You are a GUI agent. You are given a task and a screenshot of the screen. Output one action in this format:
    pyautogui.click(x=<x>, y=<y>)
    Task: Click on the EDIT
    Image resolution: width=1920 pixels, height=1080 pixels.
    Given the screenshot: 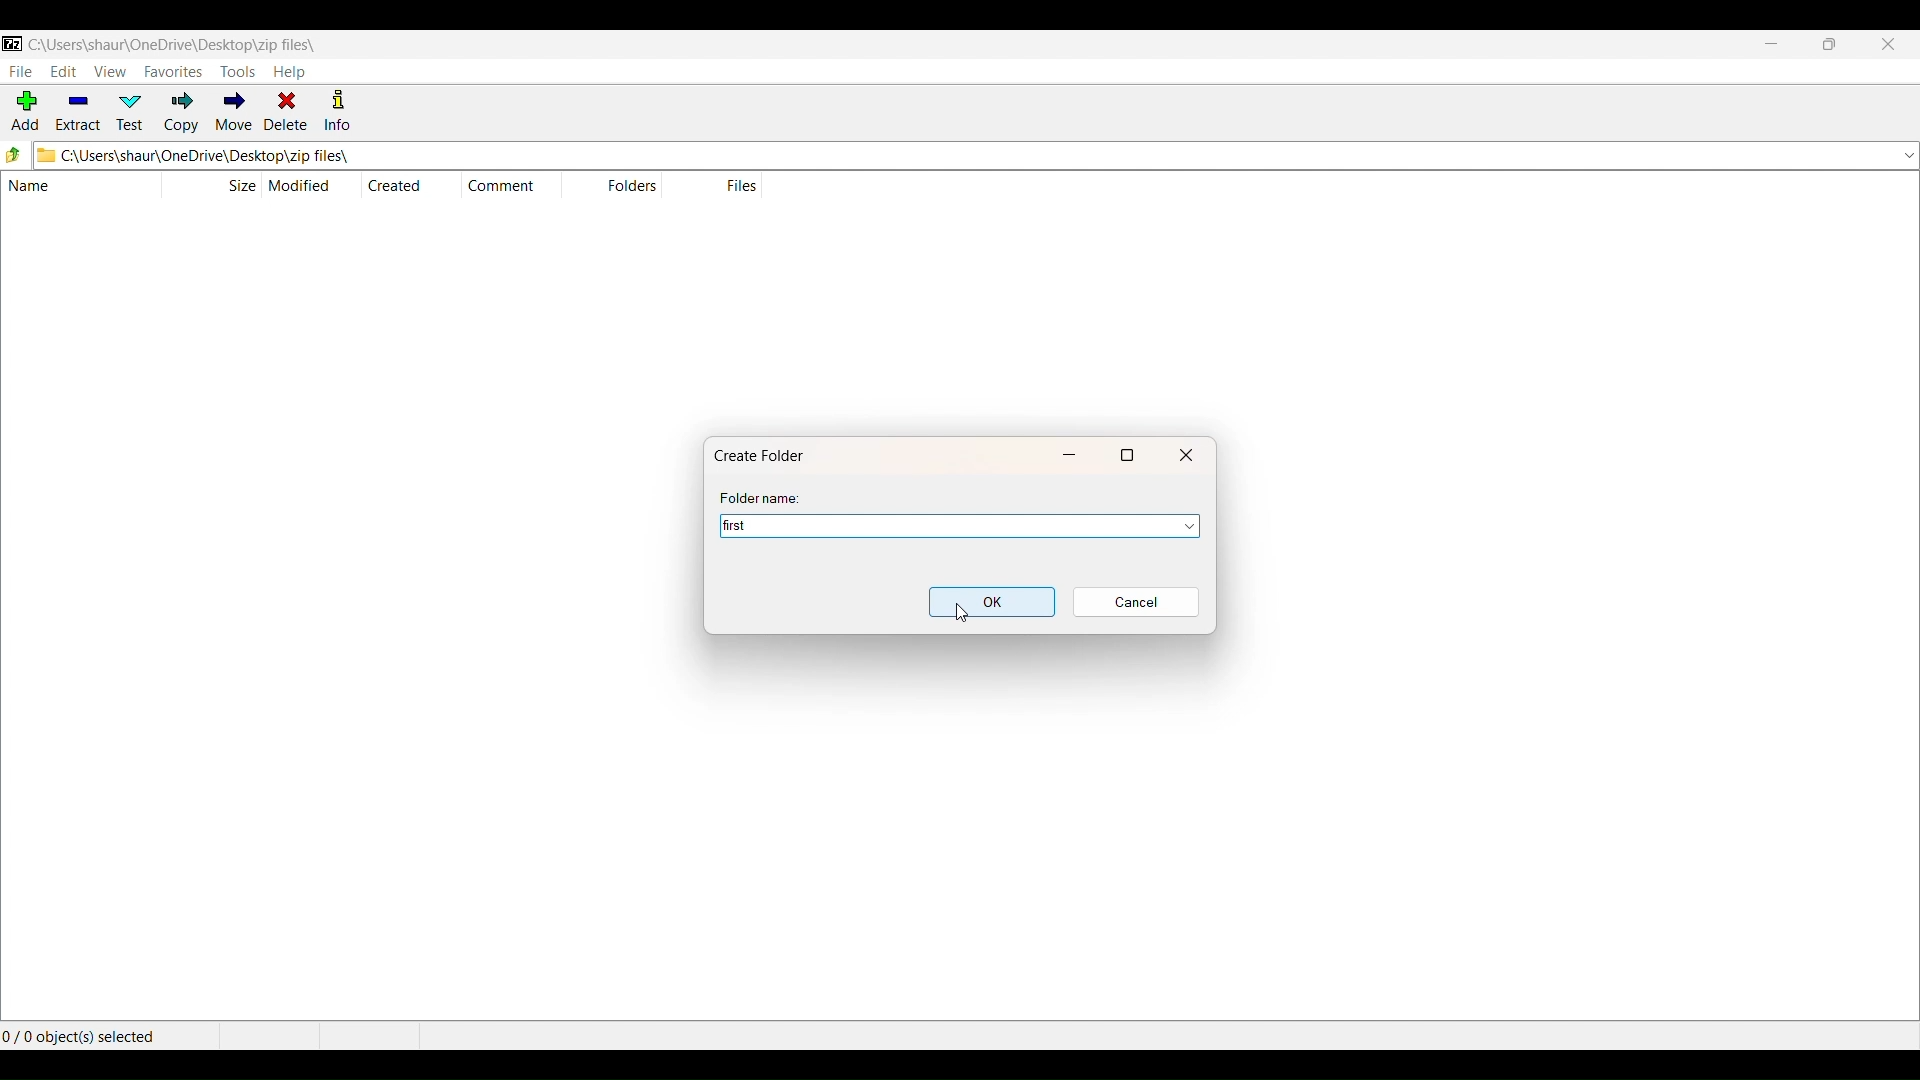 What is the action you would take?
    pyautogui.click(x=63, y=72)
    